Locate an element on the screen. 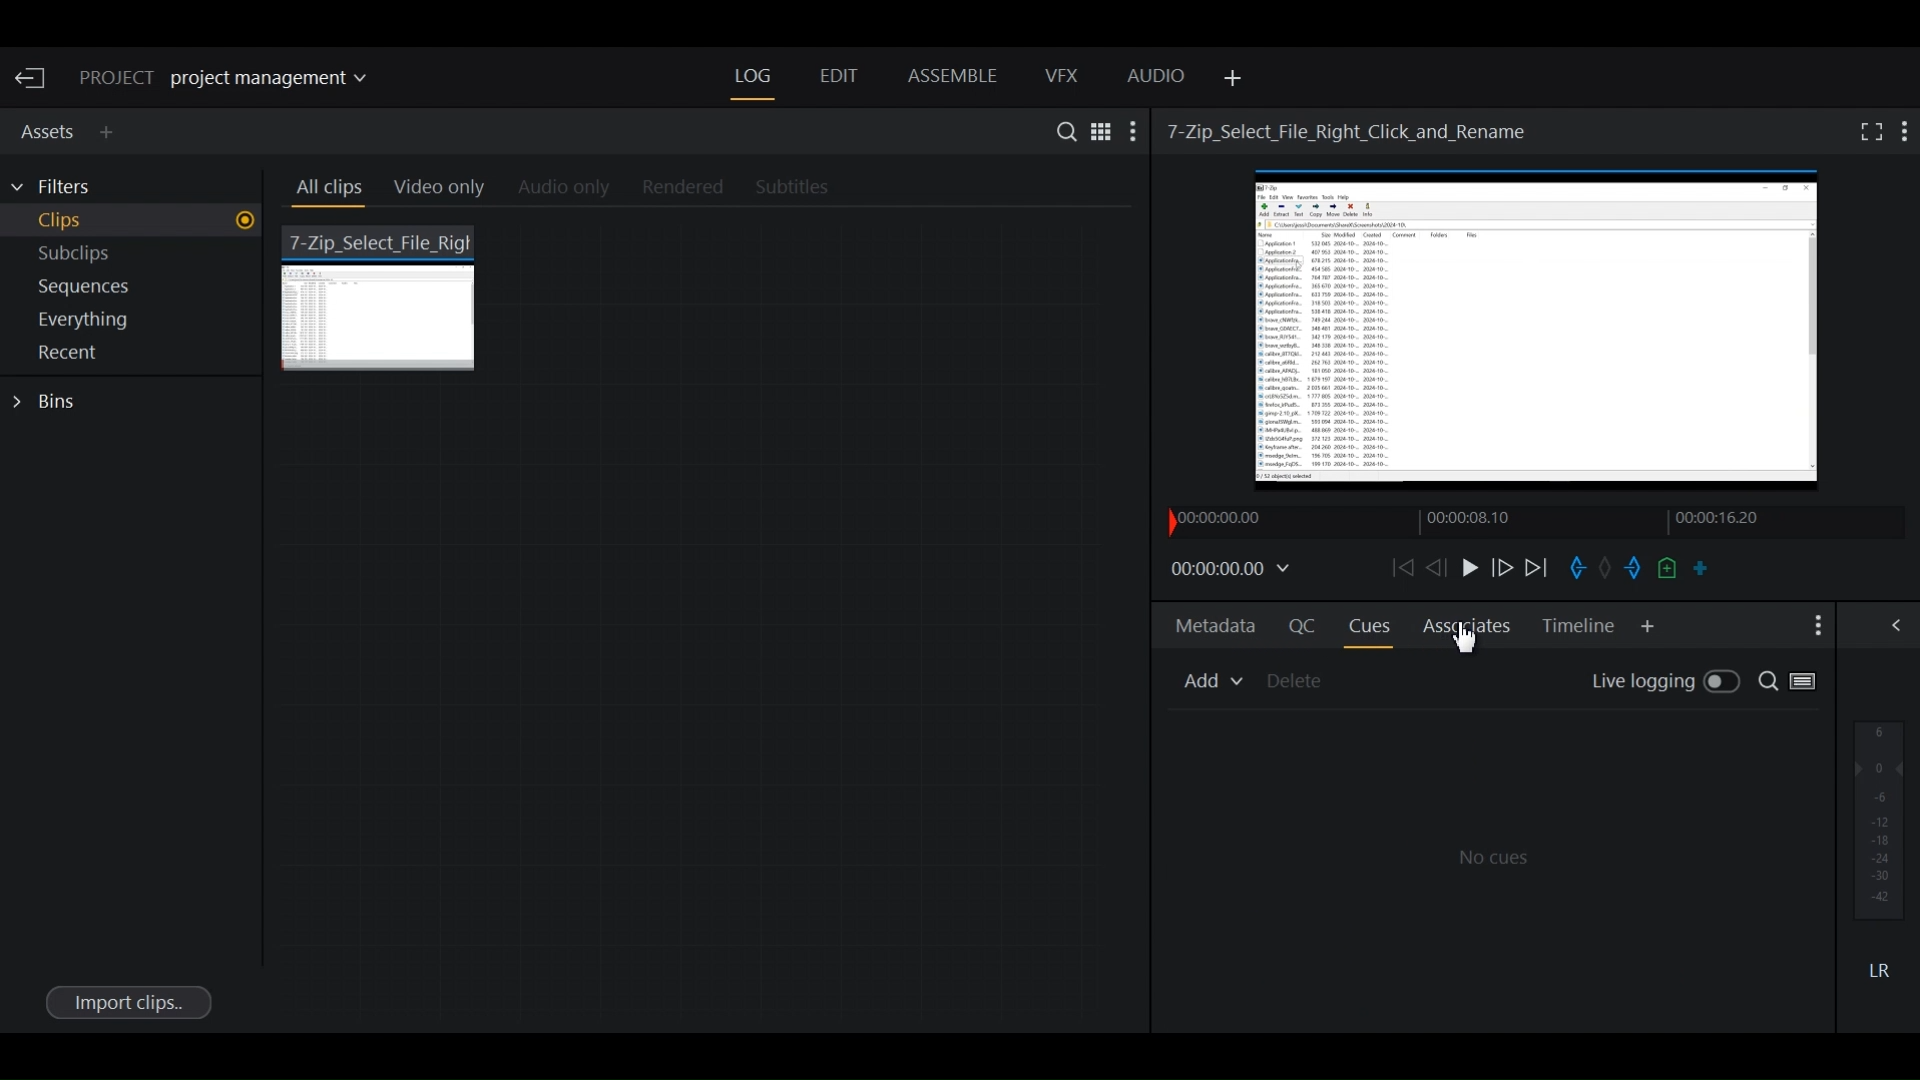 Image resolution: width=1920 pixels, height=1080 pixels. Search for cues is located at coordinates (1766, 683).